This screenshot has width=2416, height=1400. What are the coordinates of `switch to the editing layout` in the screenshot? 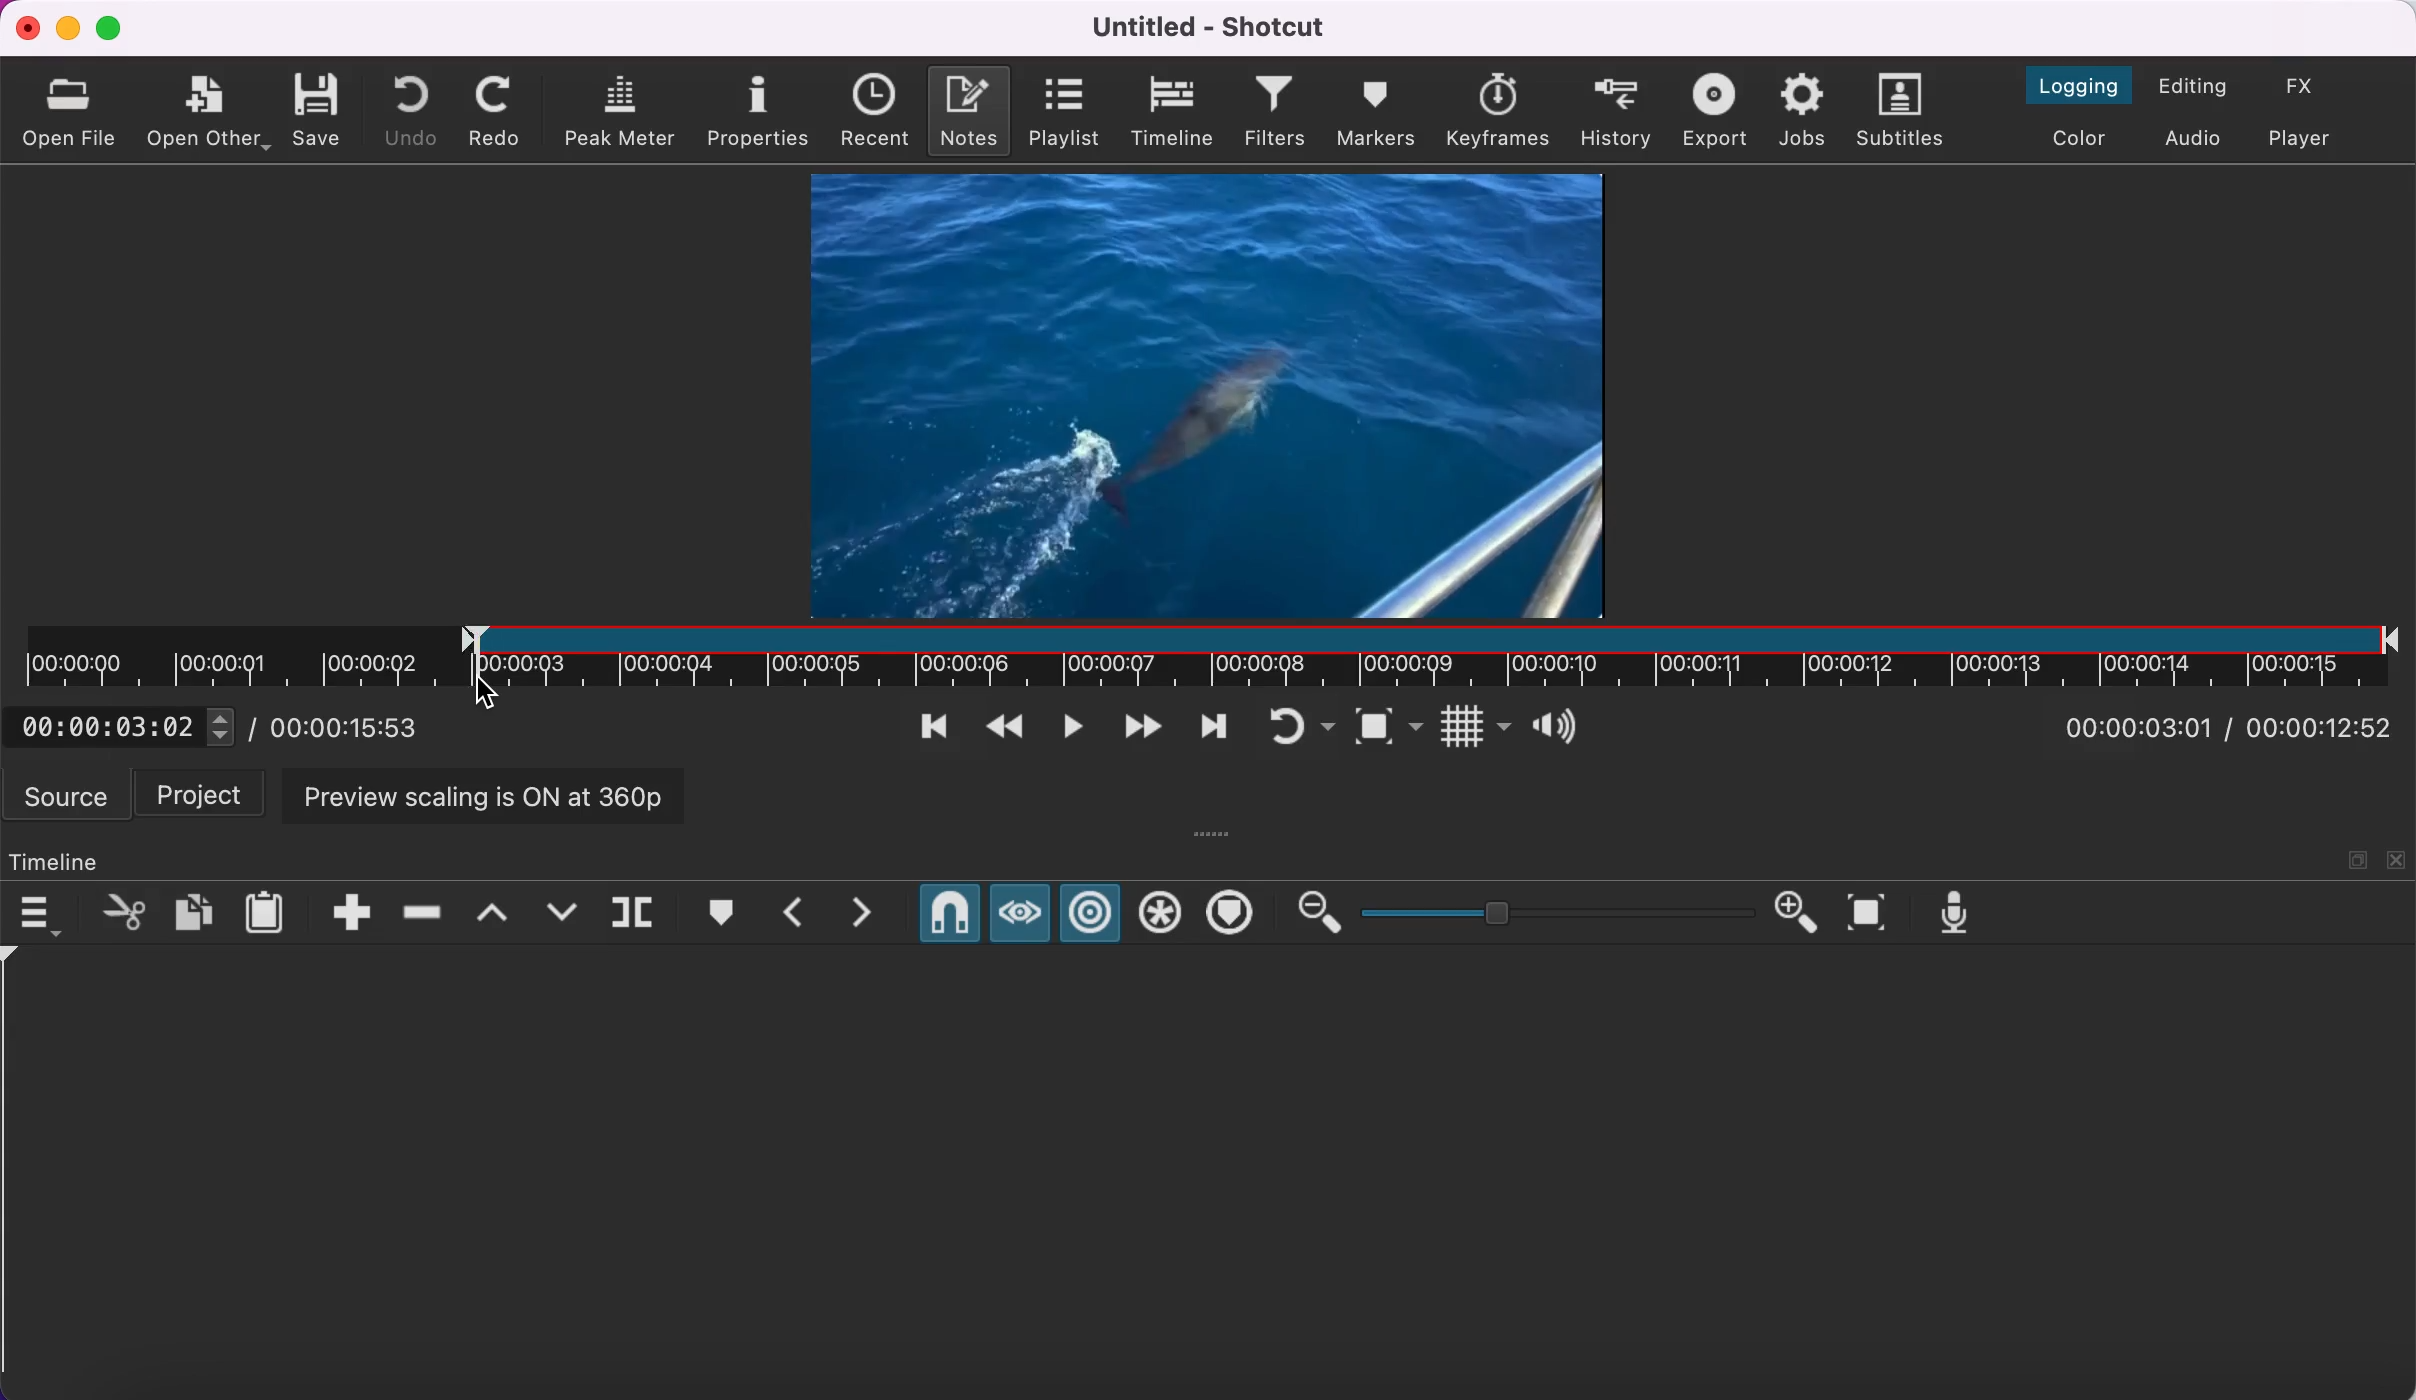 It's located at (2200, 85).